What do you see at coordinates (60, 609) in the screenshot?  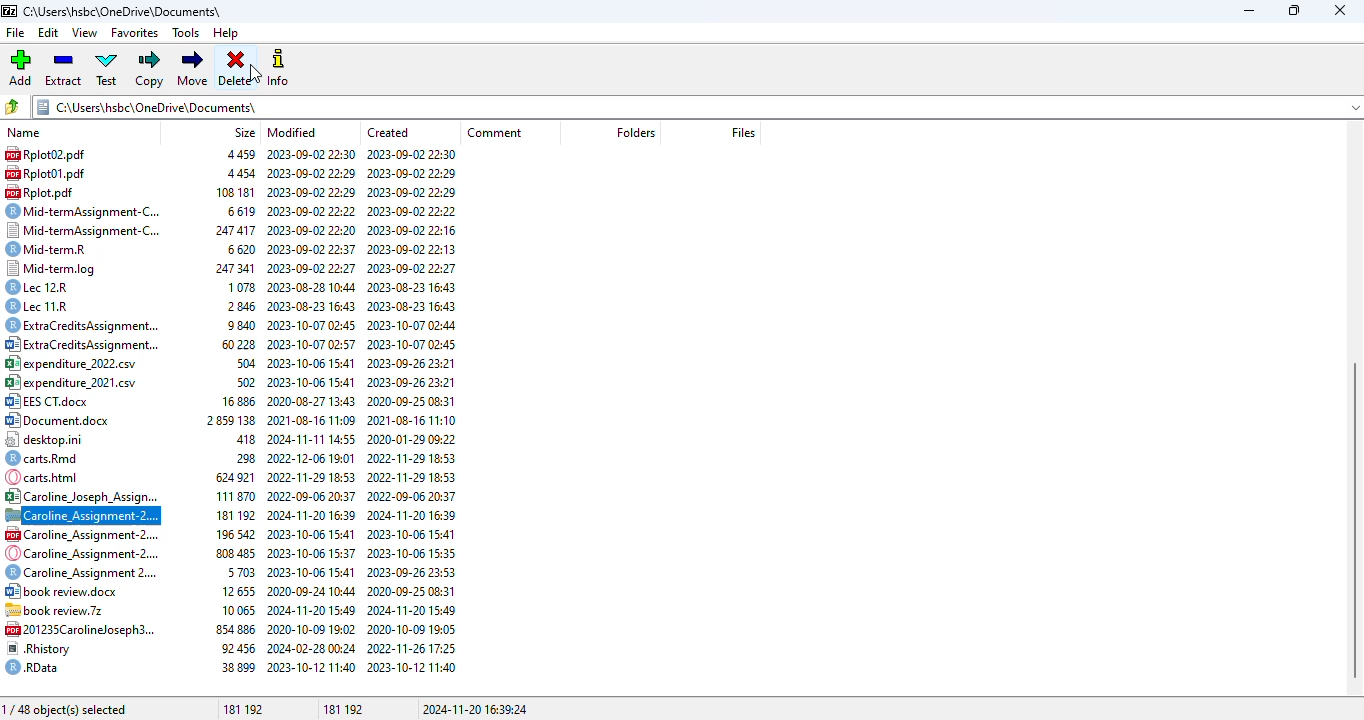 I see ` book review. 7x` at bounding box center [60, 609].